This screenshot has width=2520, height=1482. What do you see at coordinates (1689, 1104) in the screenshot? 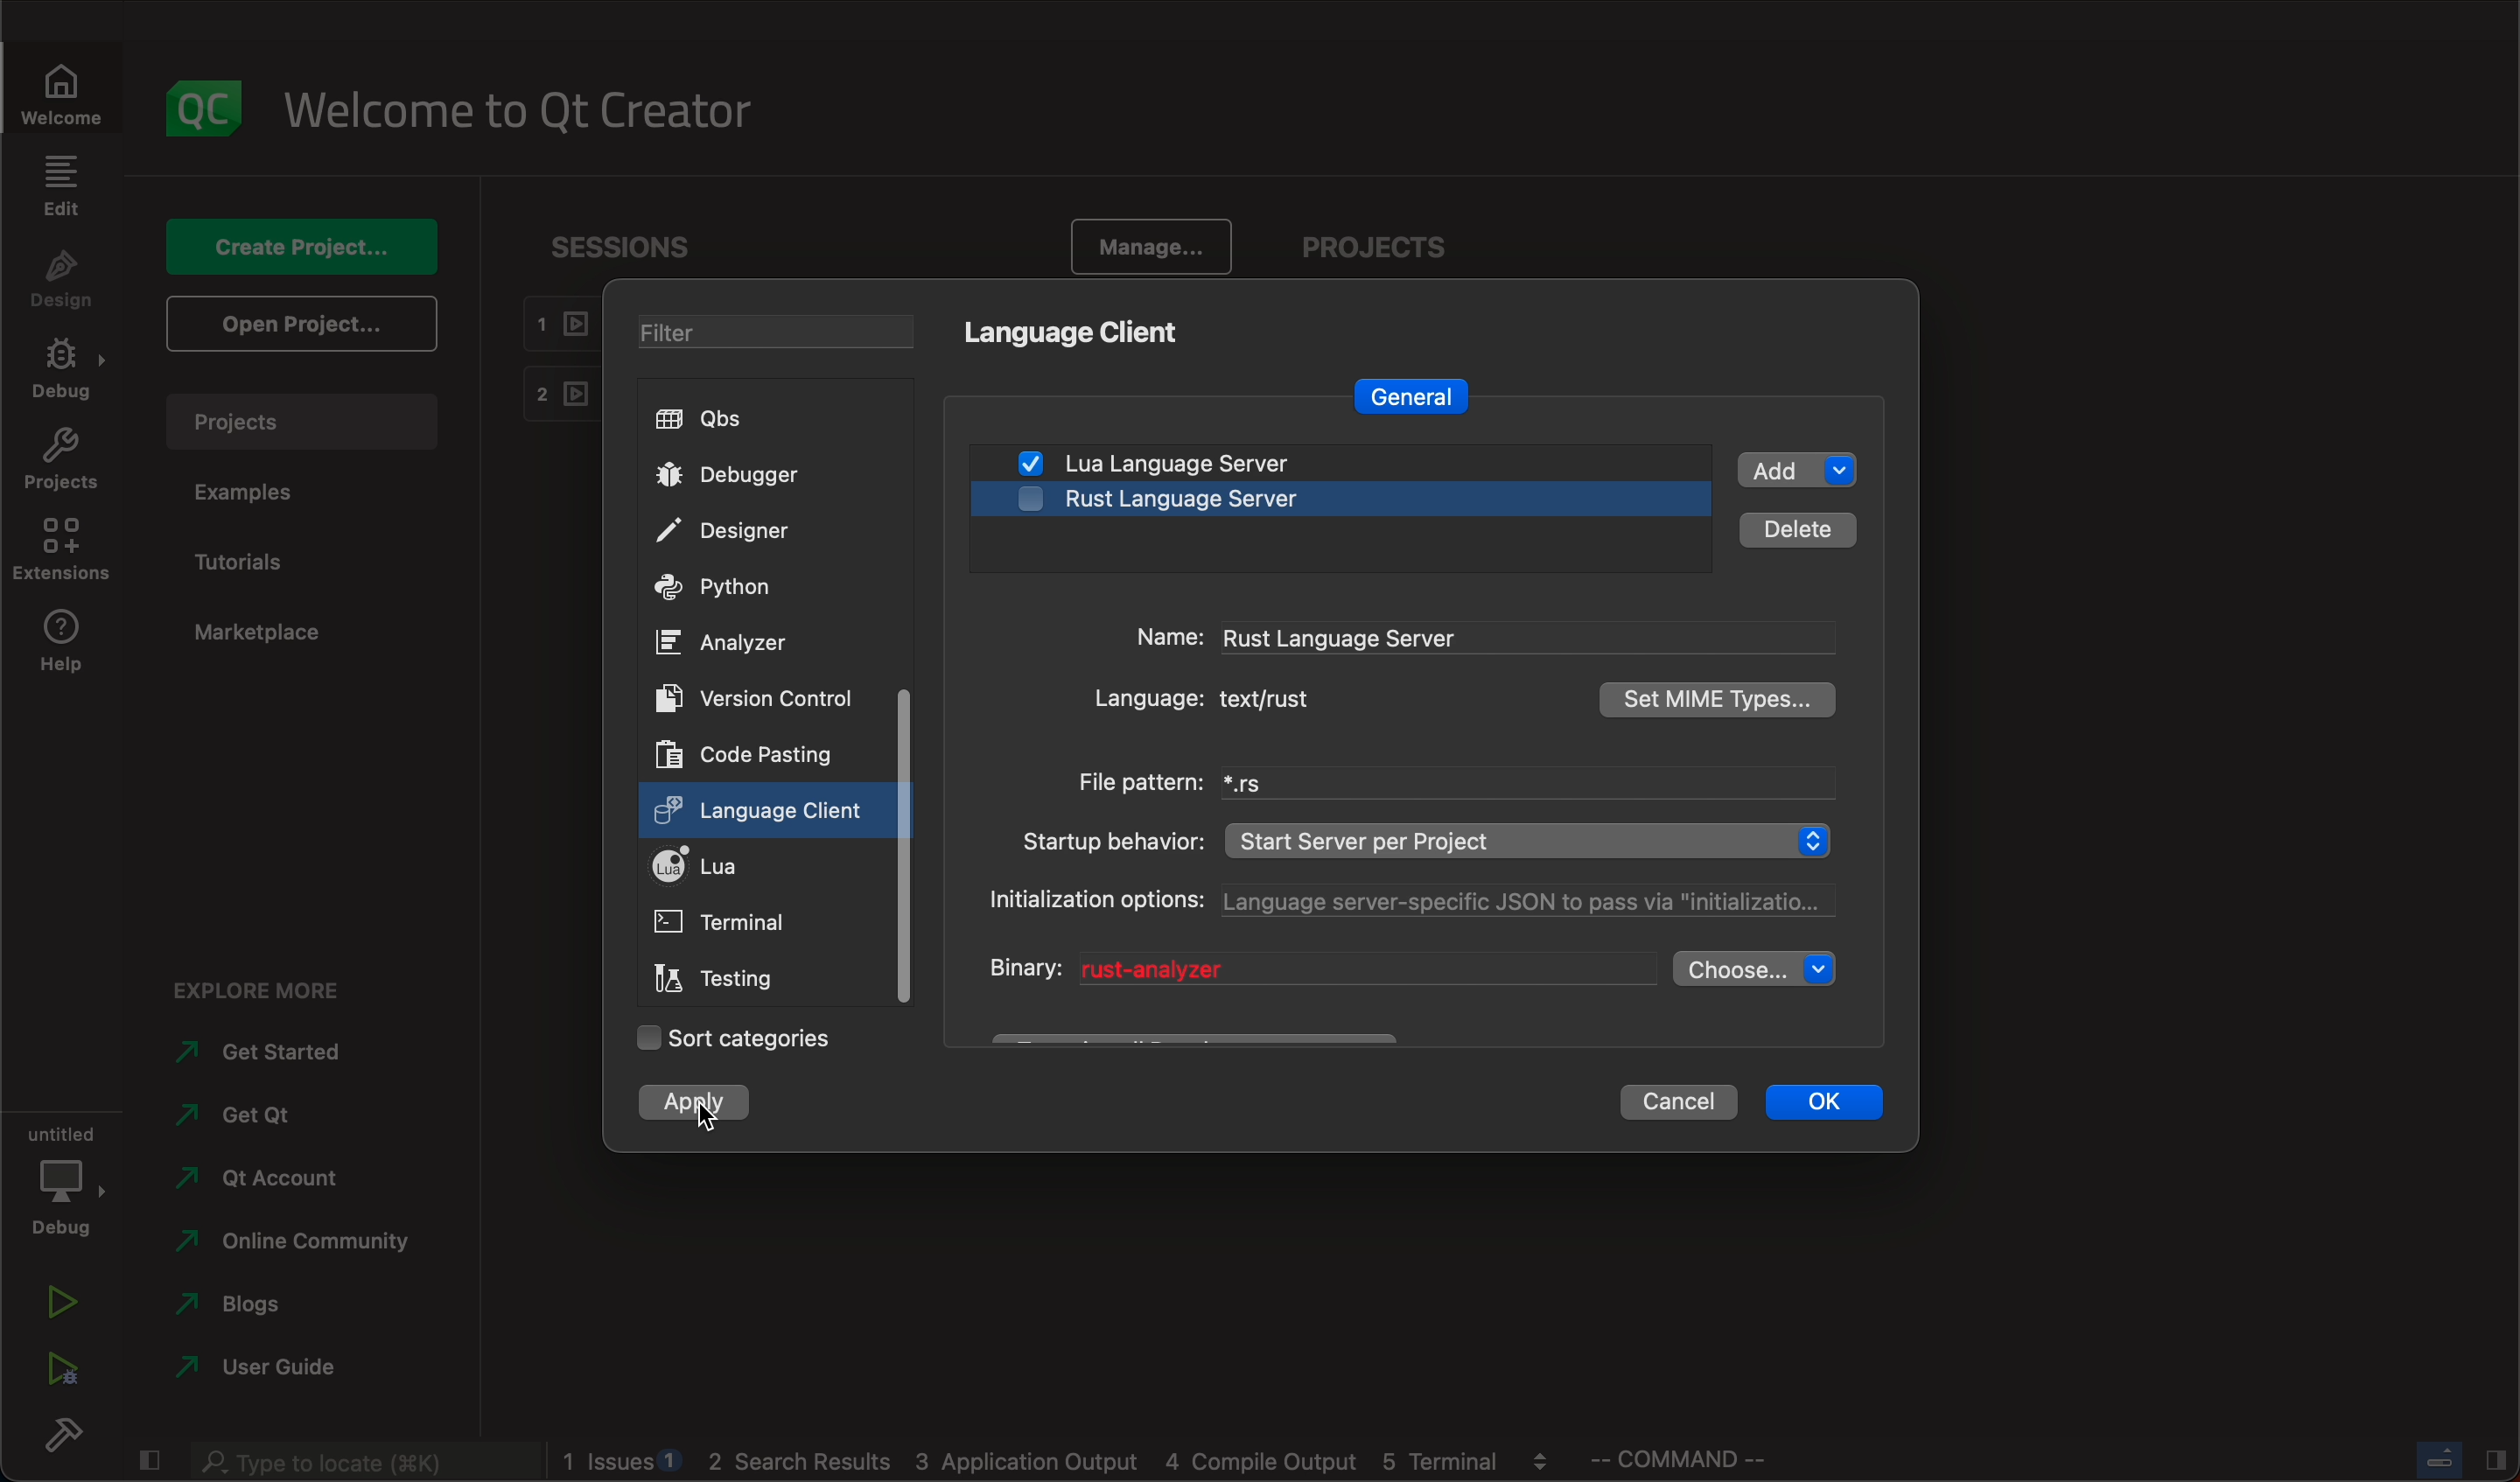
I see `cancel` at bounding box center [1689, 1104].